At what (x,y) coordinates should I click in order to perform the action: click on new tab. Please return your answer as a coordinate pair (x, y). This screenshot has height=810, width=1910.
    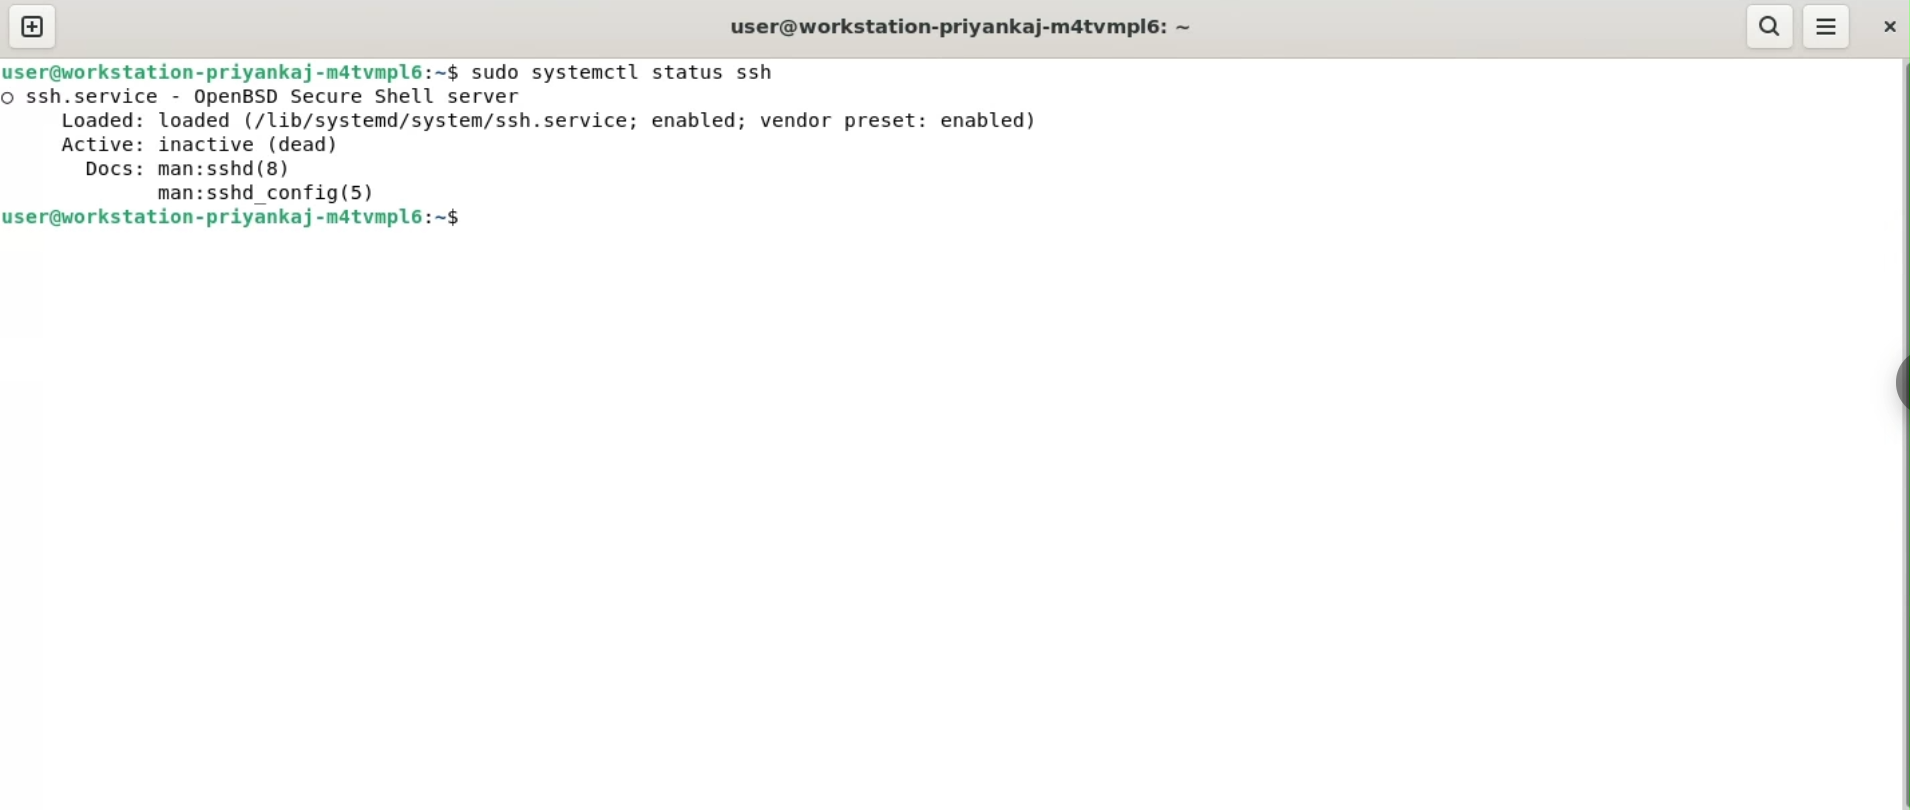
    Looking at the image, I should click on (41, 26).